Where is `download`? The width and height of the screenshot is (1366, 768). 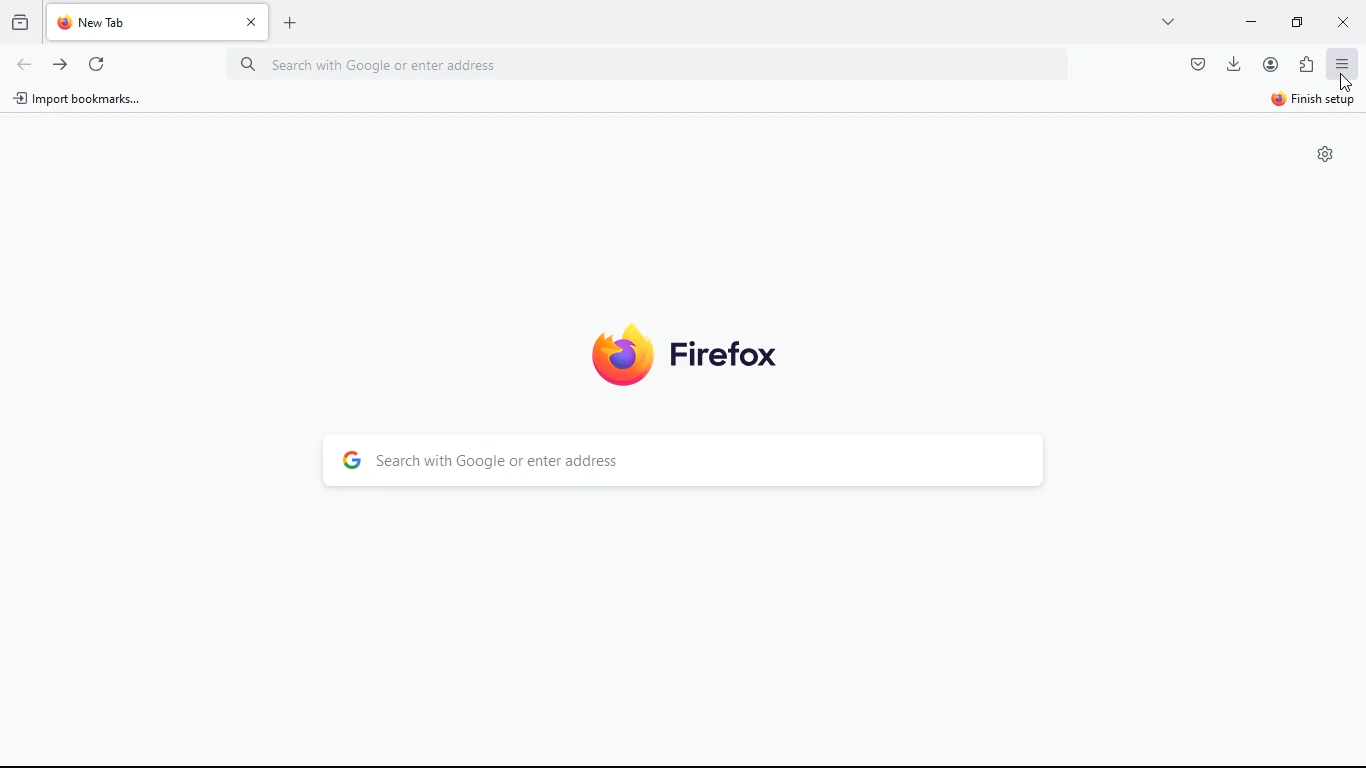 download is located at coordinates (1235, 64).